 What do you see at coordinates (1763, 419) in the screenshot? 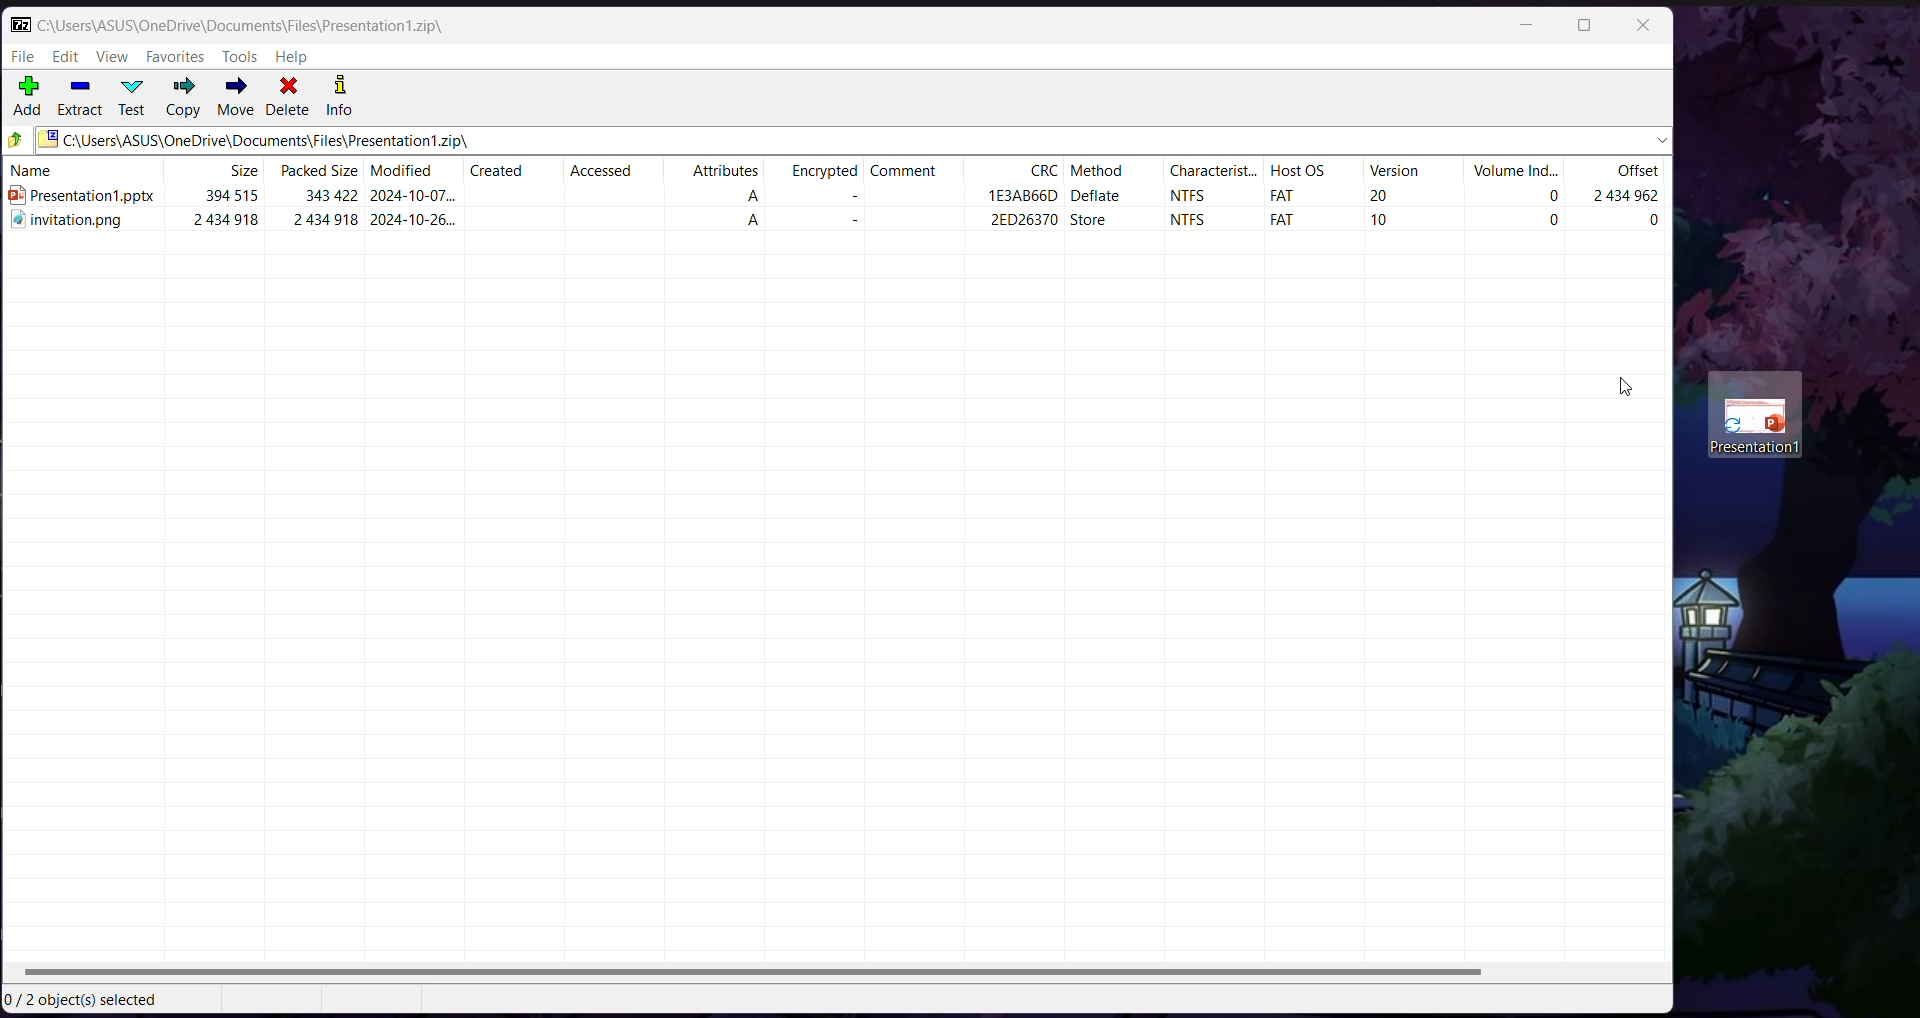
I see `Presentation` at bounding box center [1763, 419].